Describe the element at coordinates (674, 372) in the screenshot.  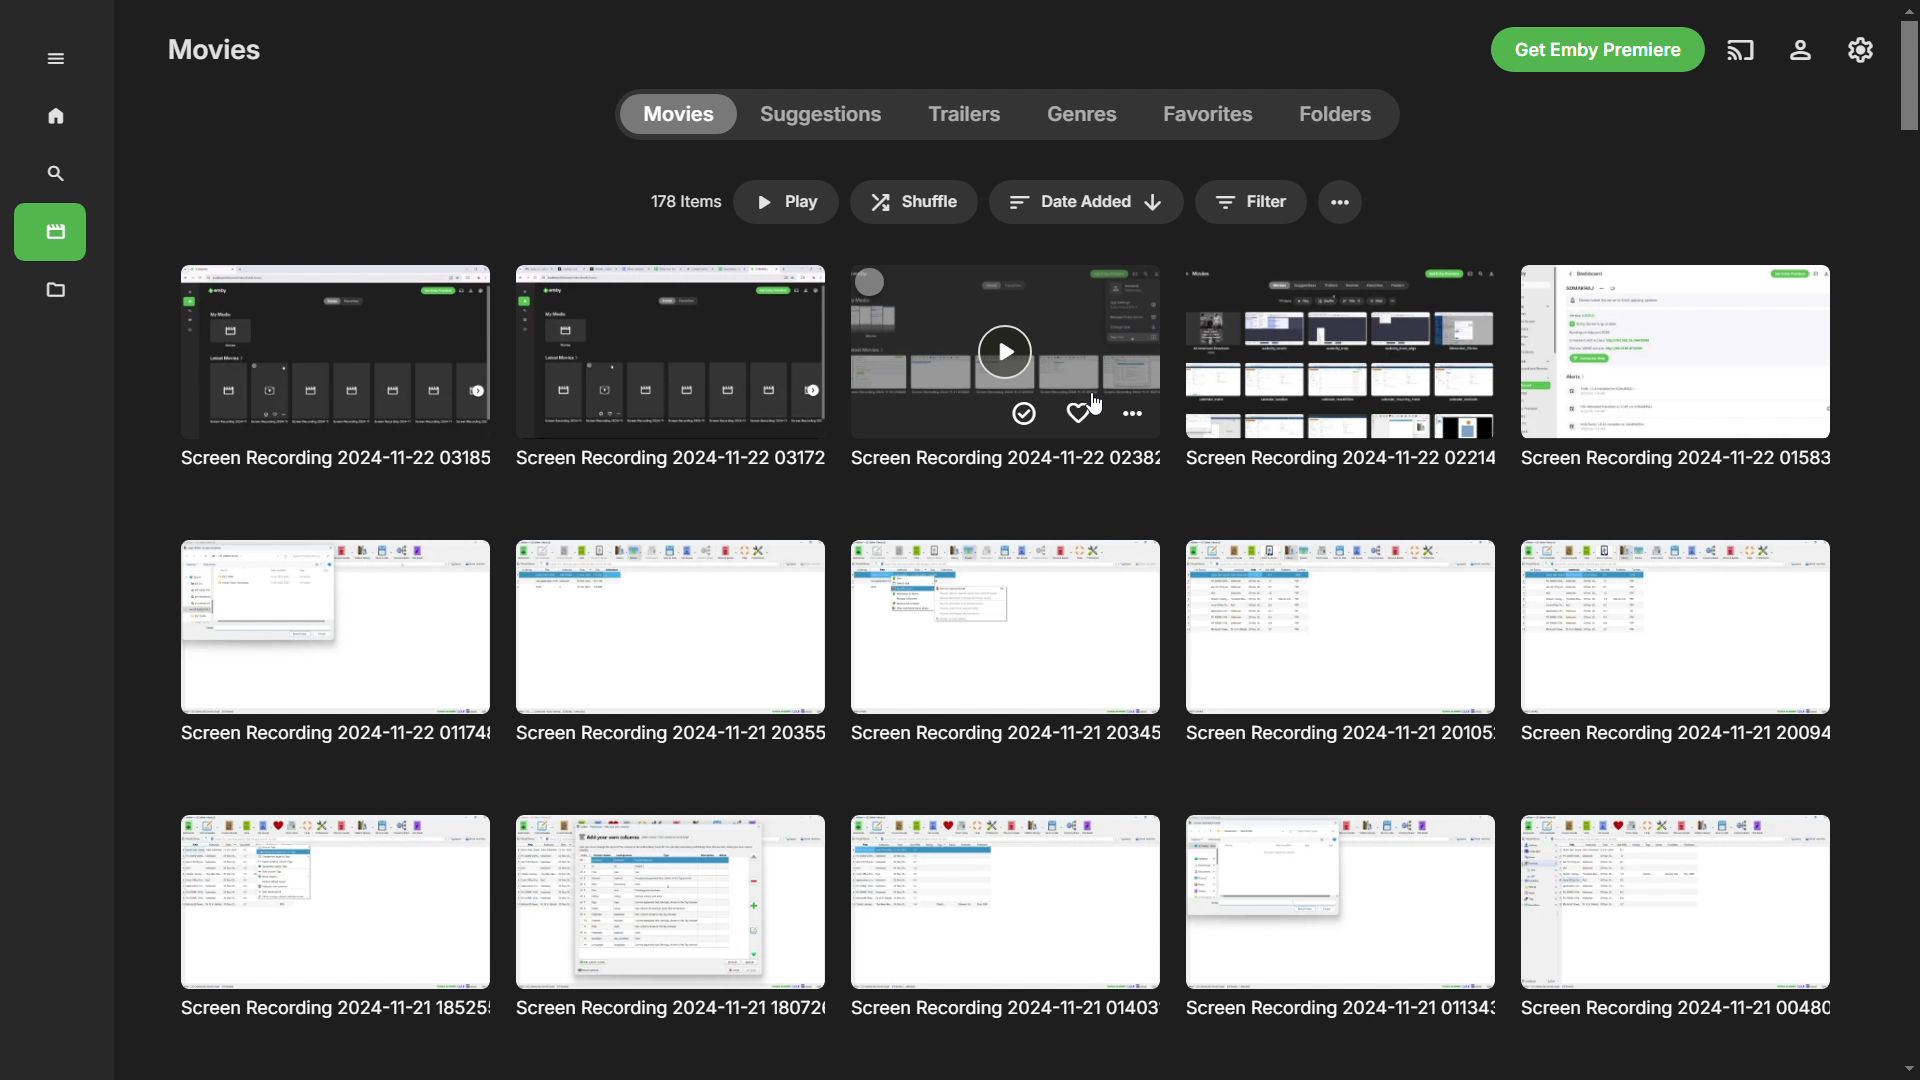
I see `` at that location.